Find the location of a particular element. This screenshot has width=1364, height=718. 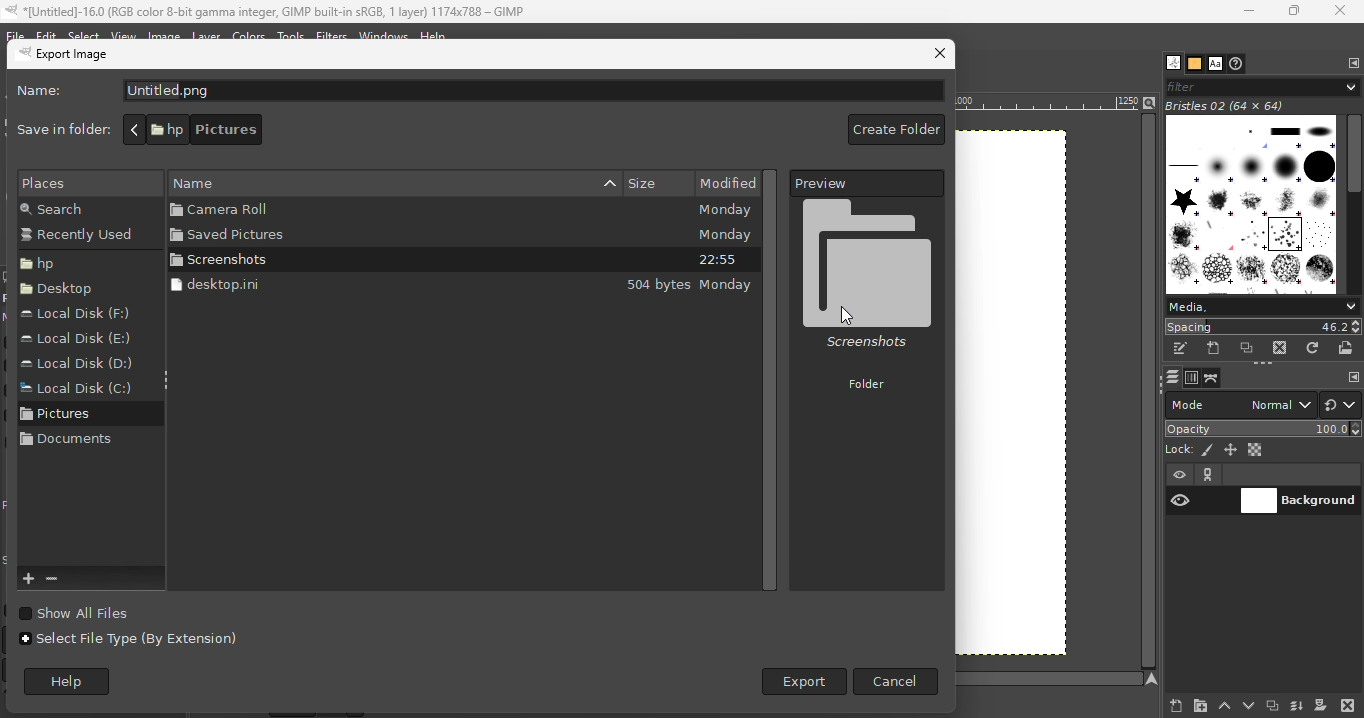

Add the folder to the bookmarks is located at coordinates (30, 579).